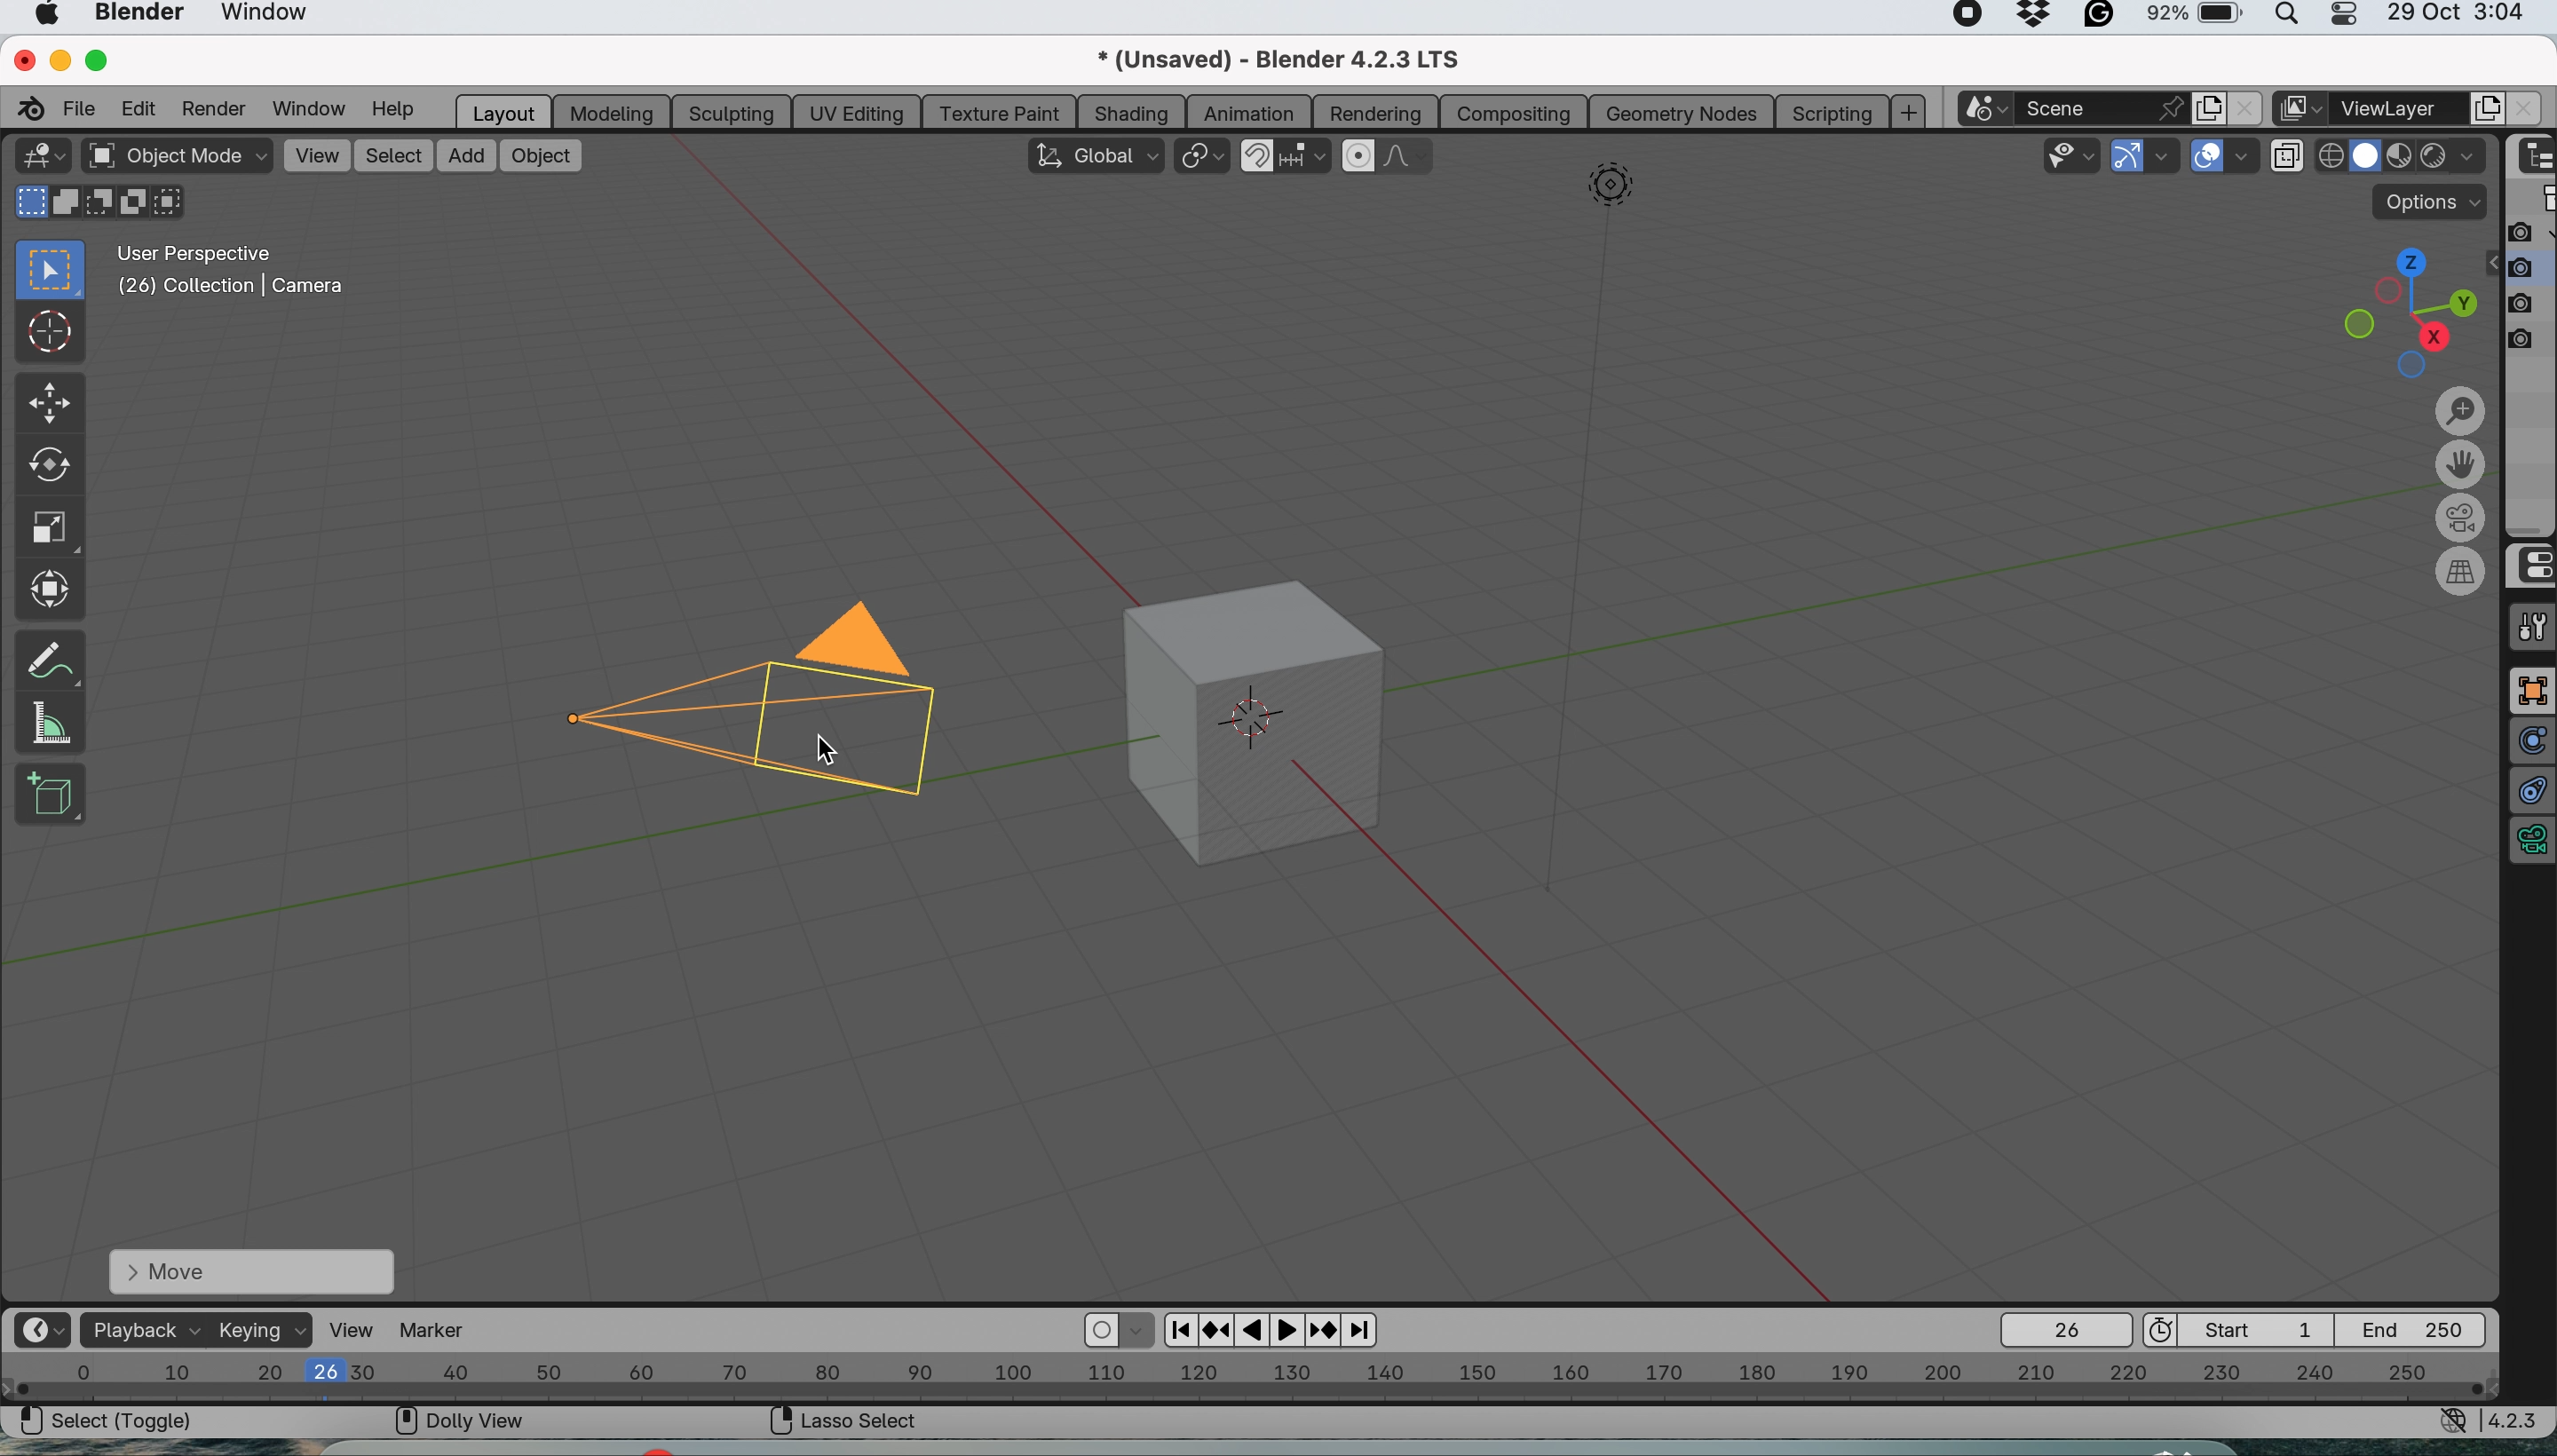  Describe the element at coordinates (2488, 108) in the screenshot. I see `add layer` at that location.